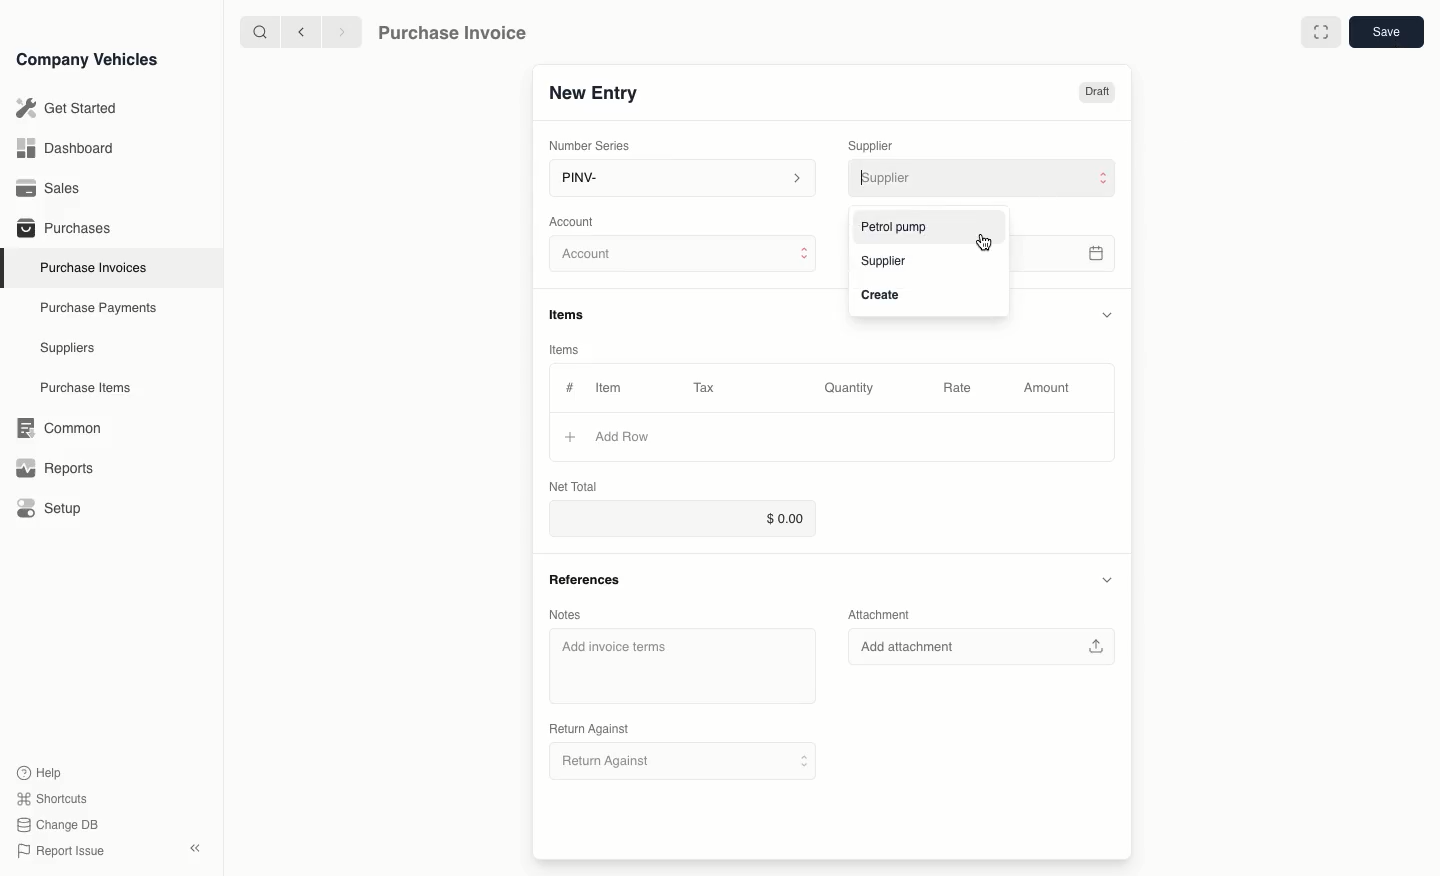 This screenshot has width=1440, height=876. What do you see at coordinates (609, 437) in the screenshot?
I see `Add Row` at bounding box center [609, 437].